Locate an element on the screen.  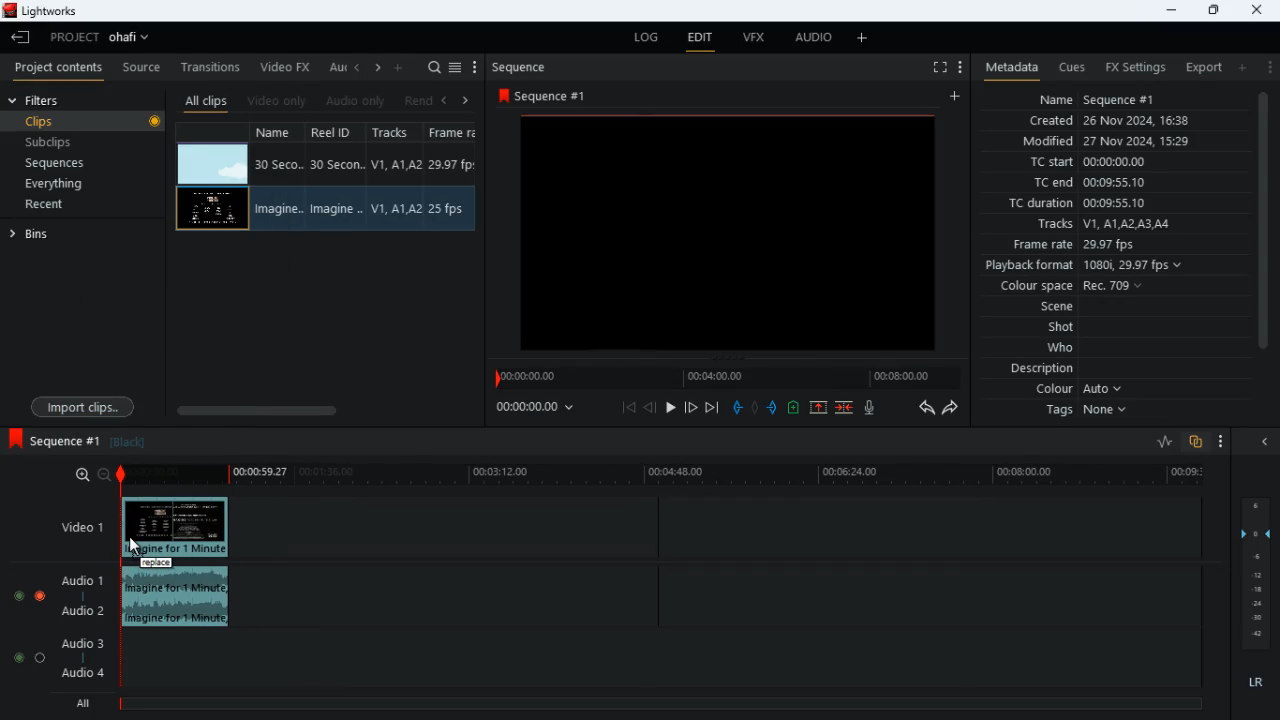
tracks is located at coordinates (398, 133).